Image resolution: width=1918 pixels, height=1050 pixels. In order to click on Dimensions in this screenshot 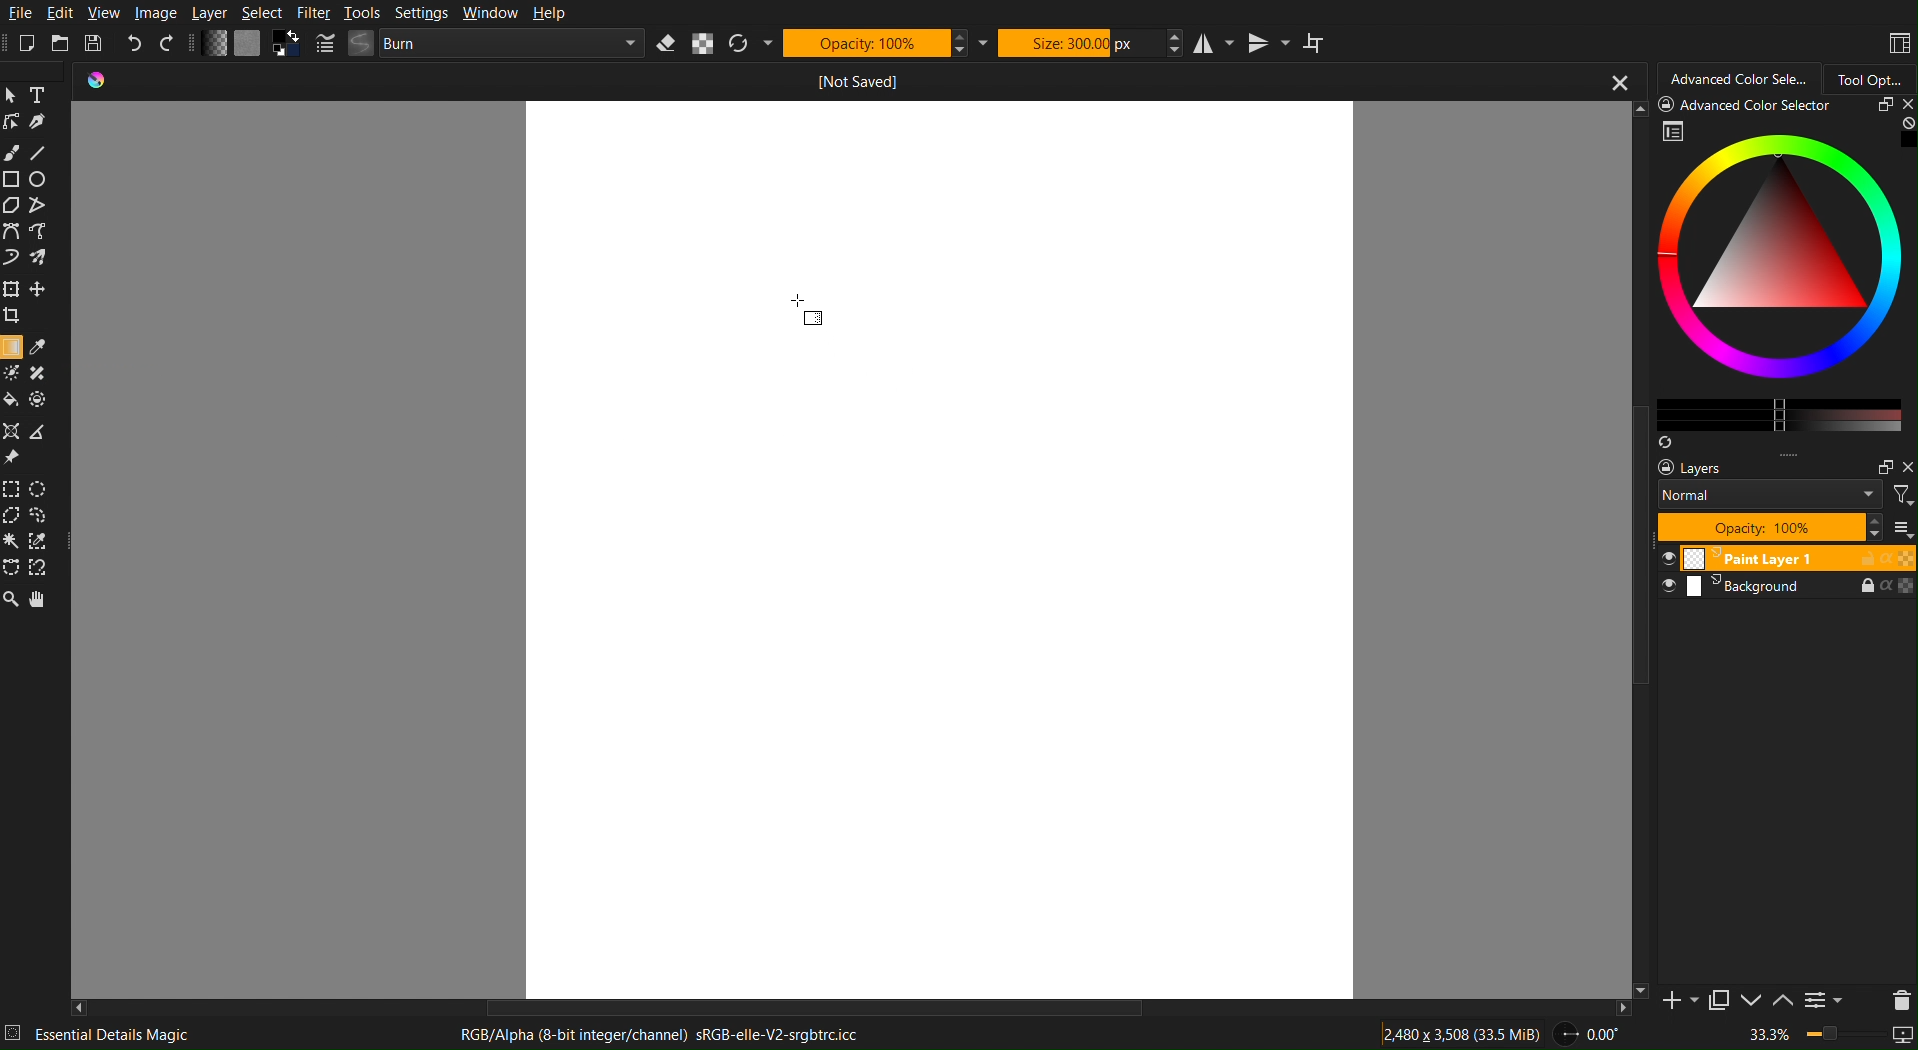, I will do `click(1464, 1033)`.